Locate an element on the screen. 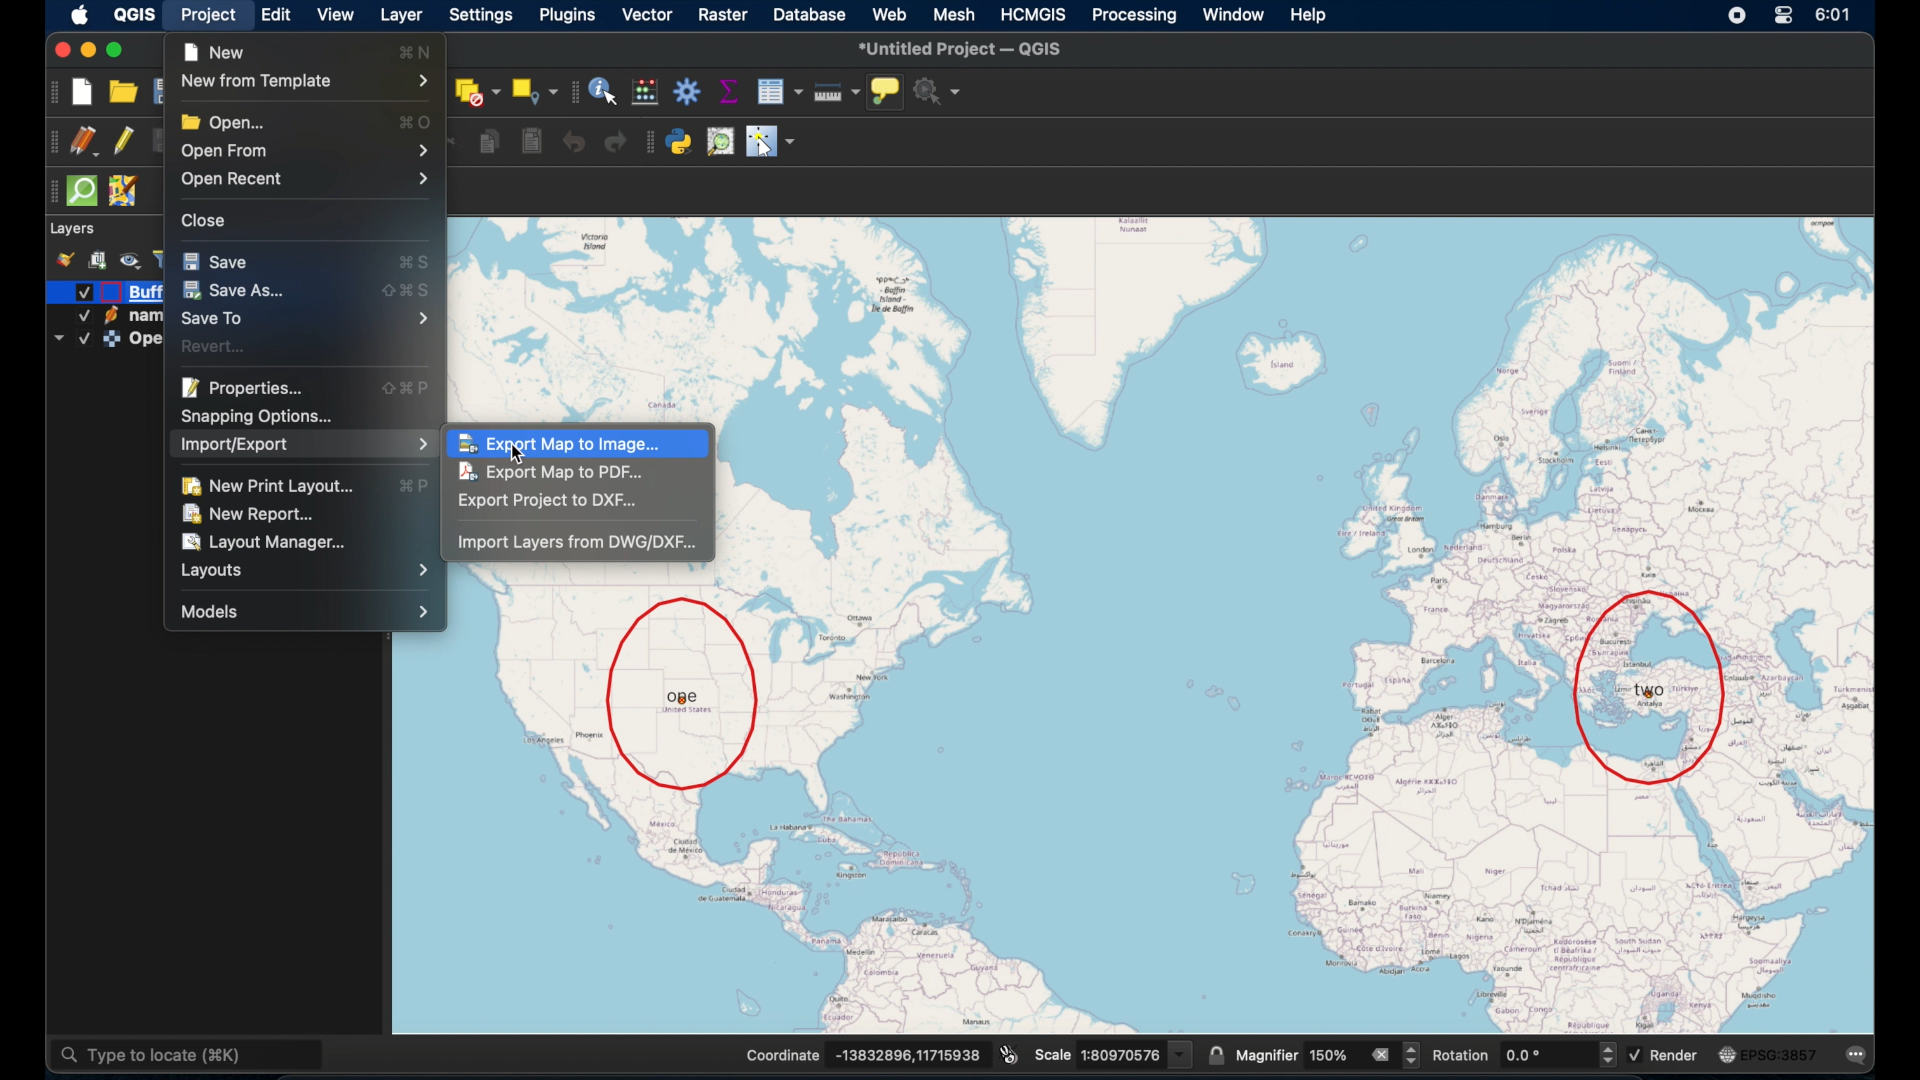 This screenshot has width=1920, height=1080. quicksom is located at coordinates (82, 192).